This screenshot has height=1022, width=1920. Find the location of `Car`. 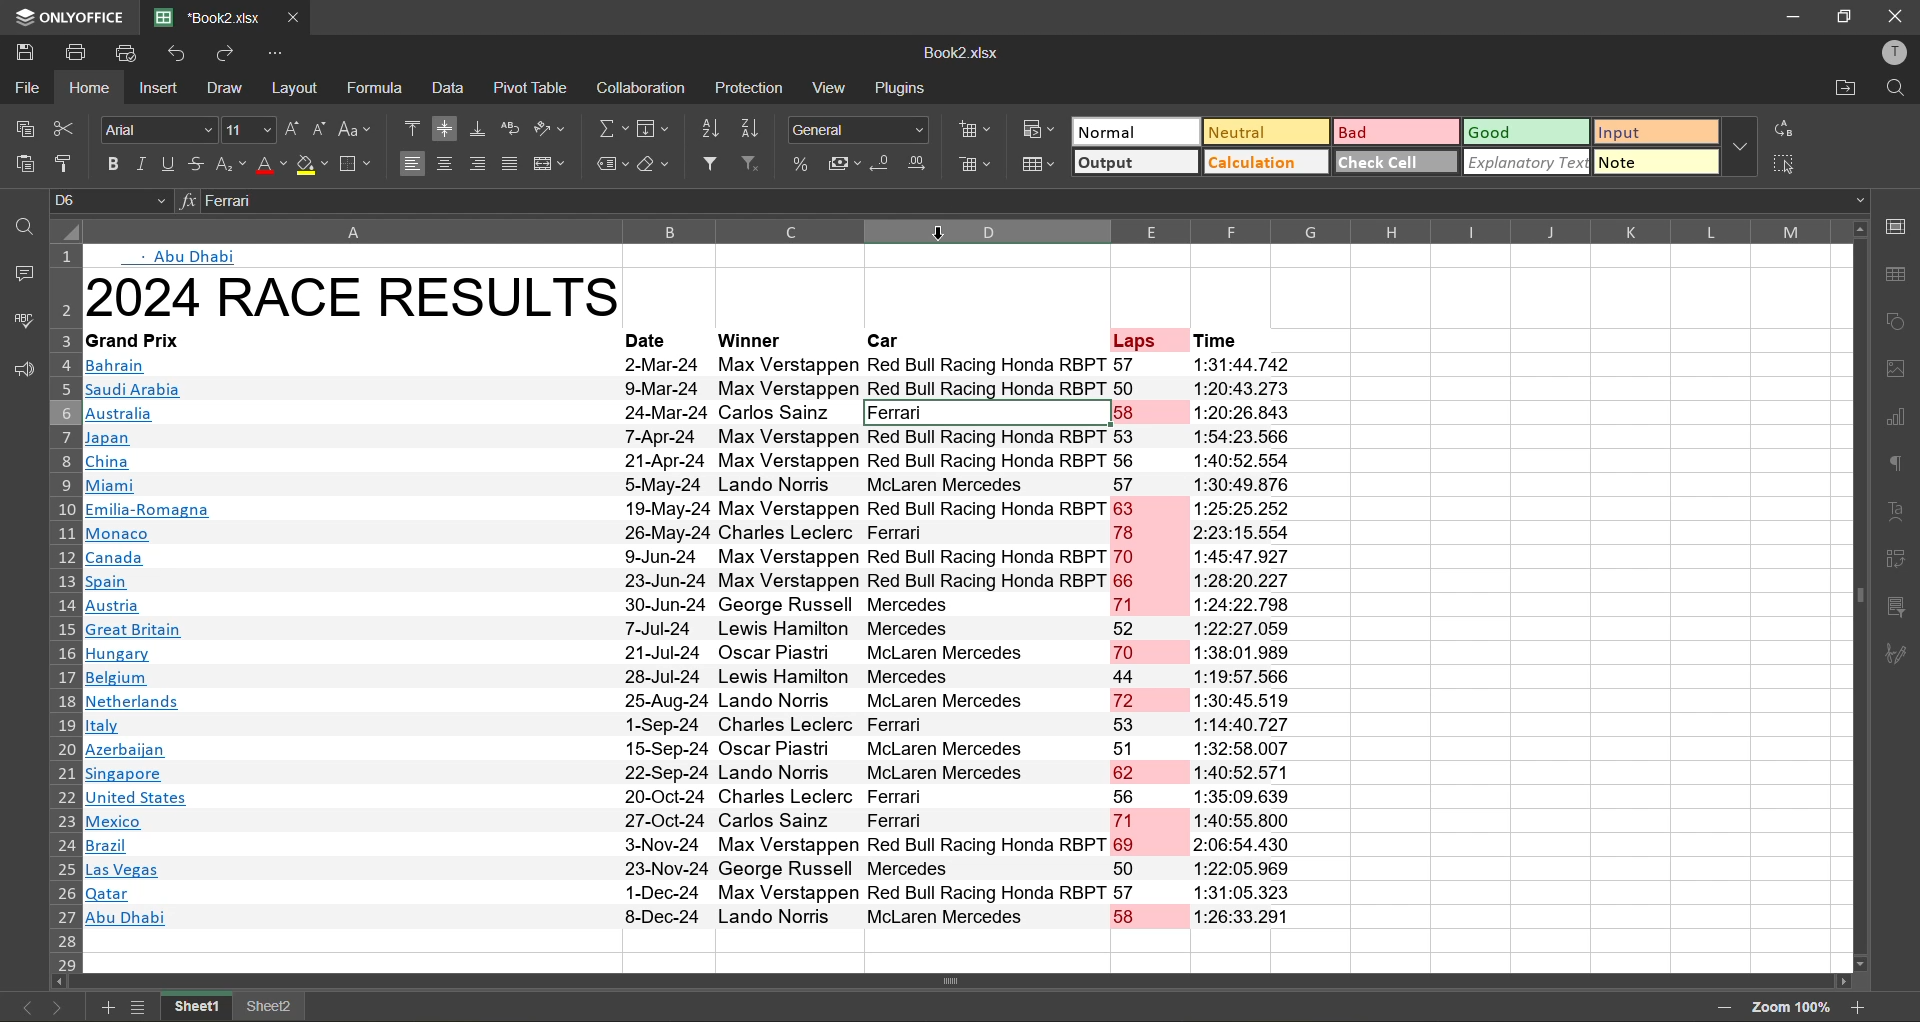

Car is located at coordinates (886, 342).